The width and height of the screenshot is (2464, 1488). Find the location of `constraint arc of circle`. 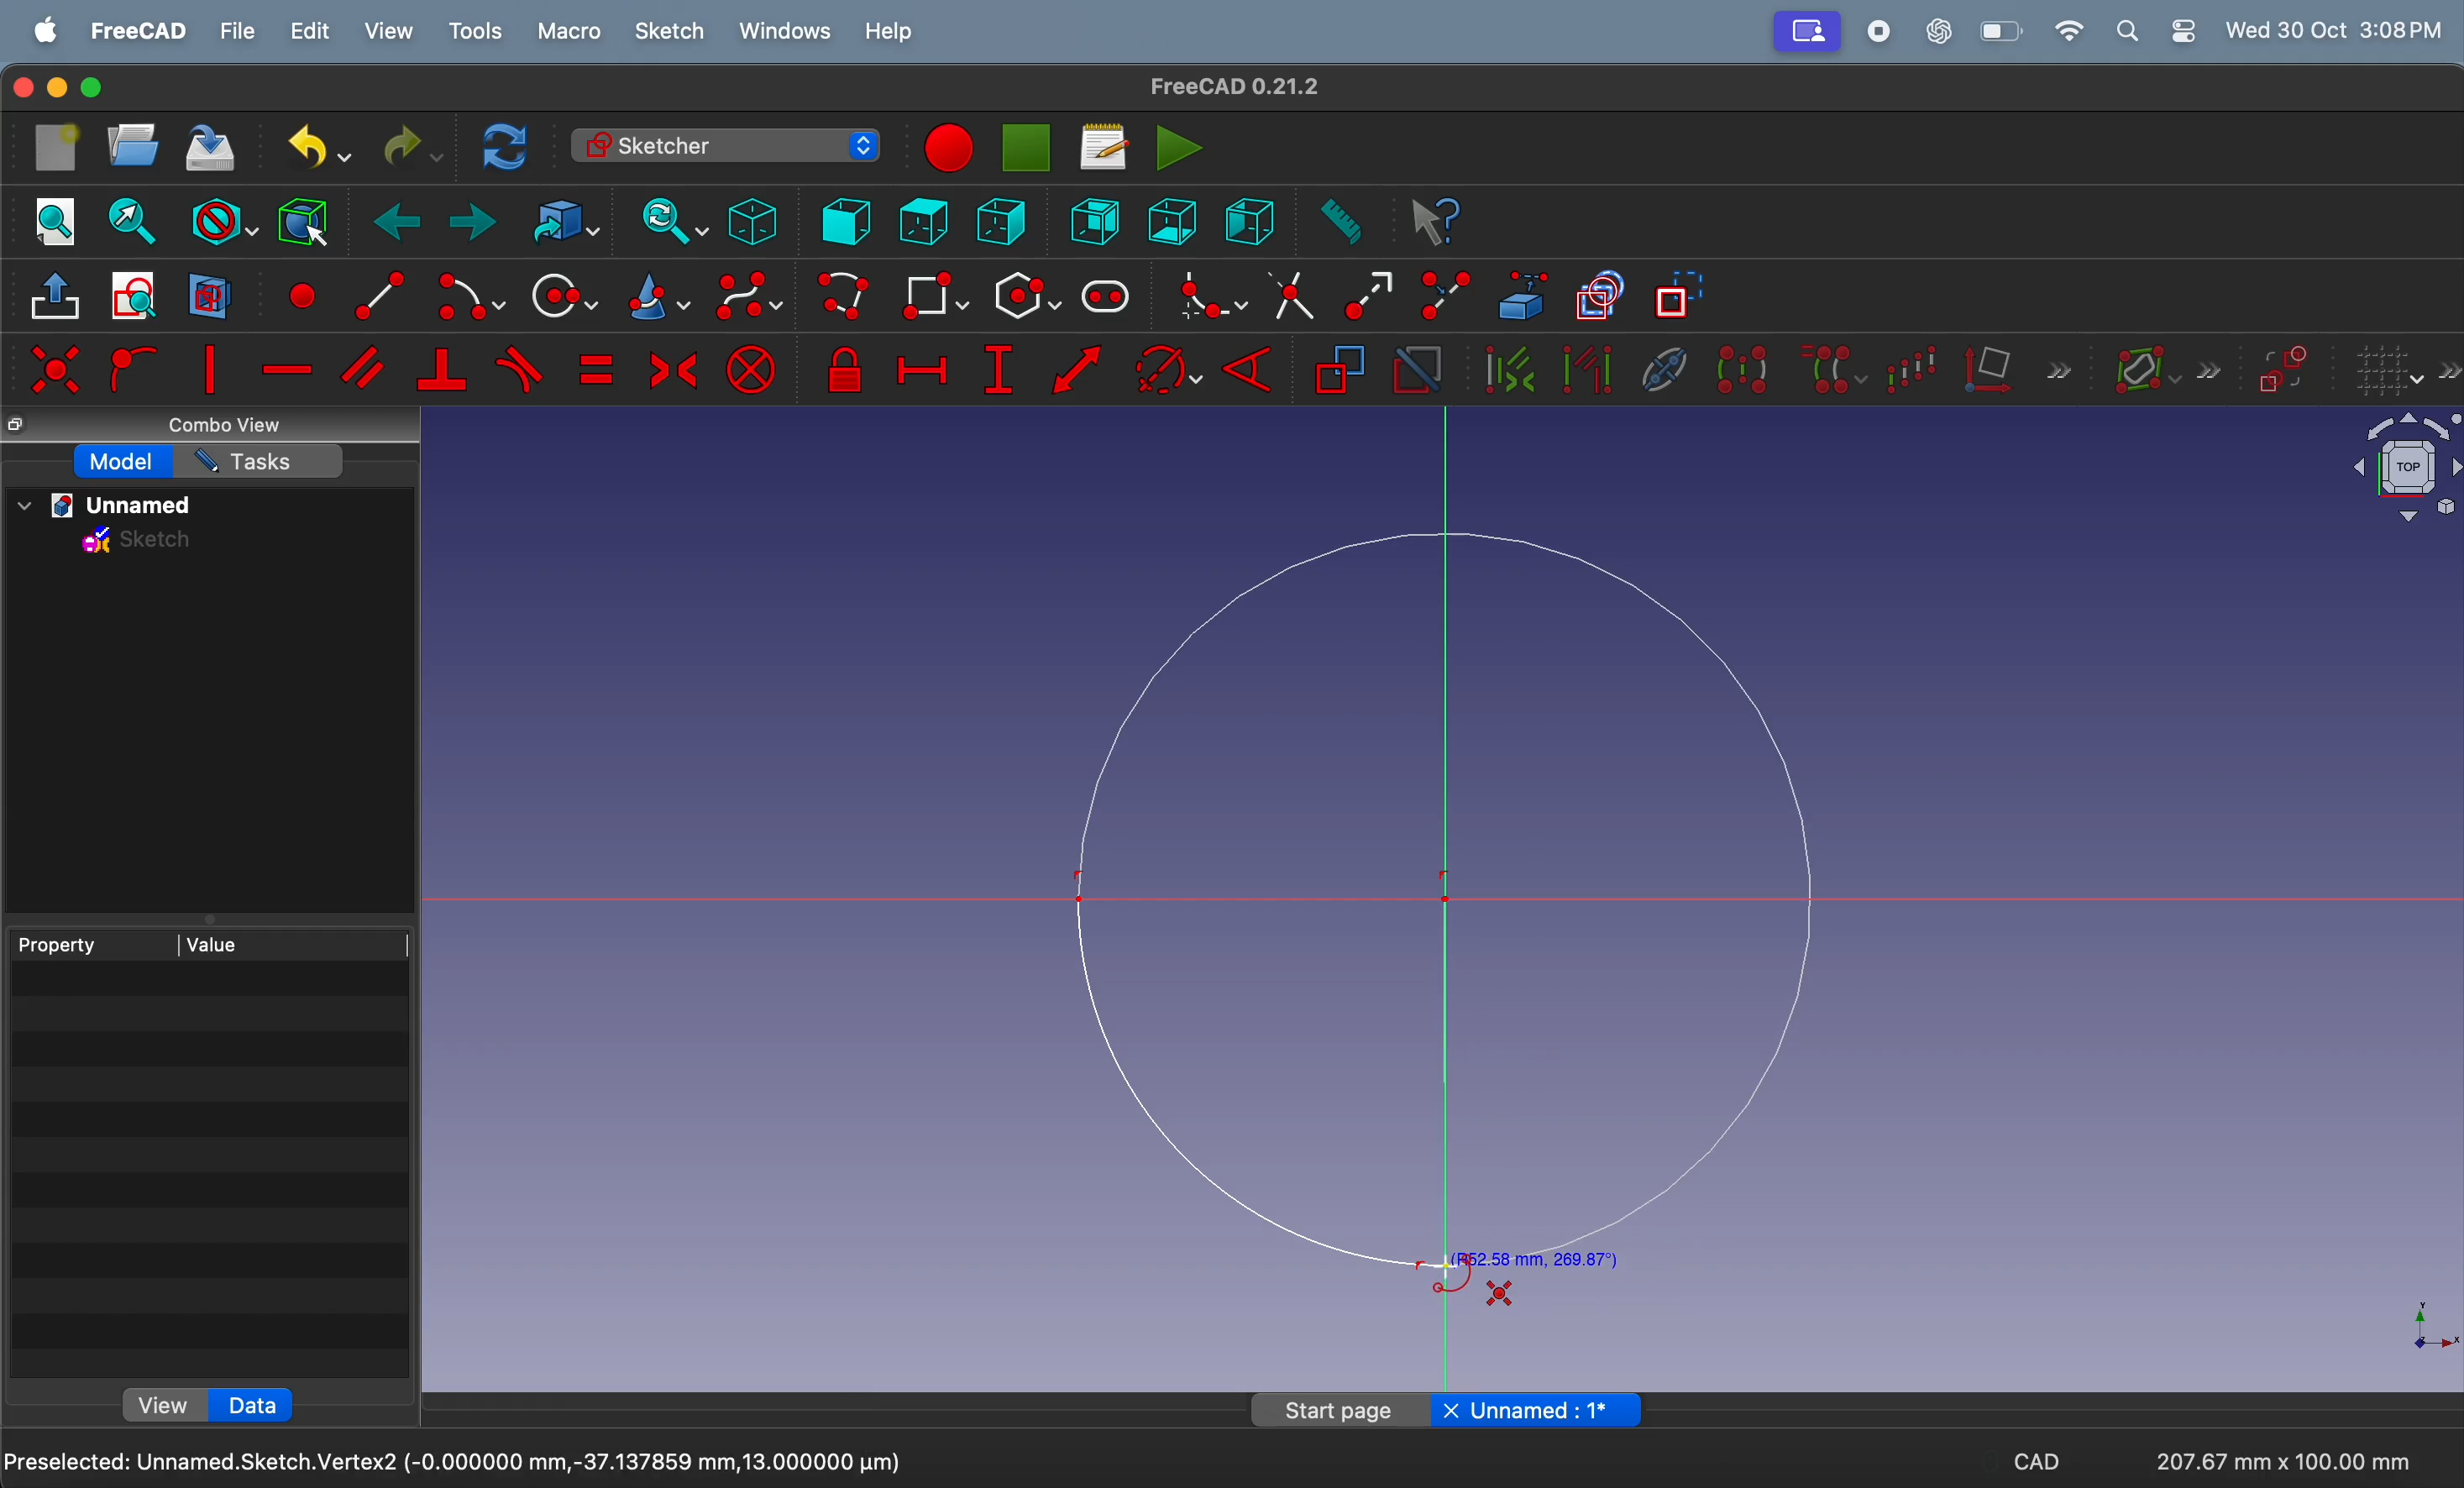

constraint arc of circle is located at coordinates (1169, 369).